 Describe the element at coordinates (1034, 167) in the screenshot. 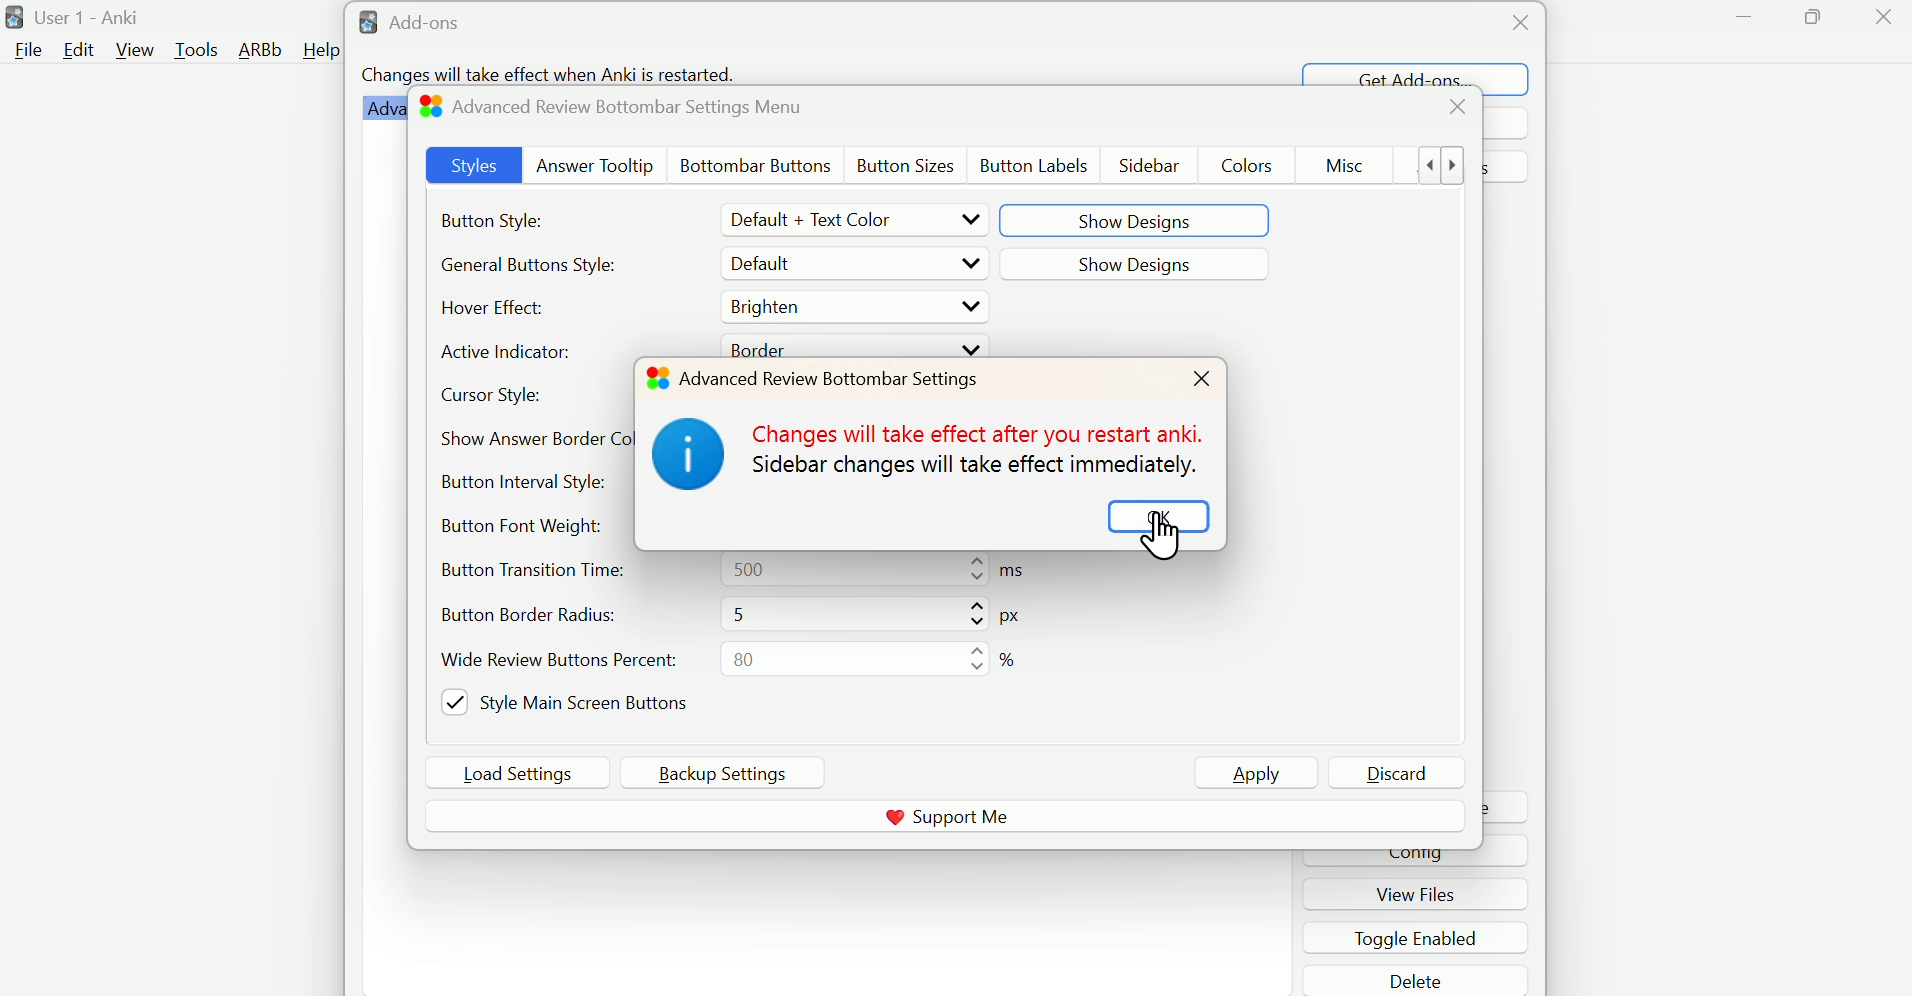

I see `Button Lables` at that location.